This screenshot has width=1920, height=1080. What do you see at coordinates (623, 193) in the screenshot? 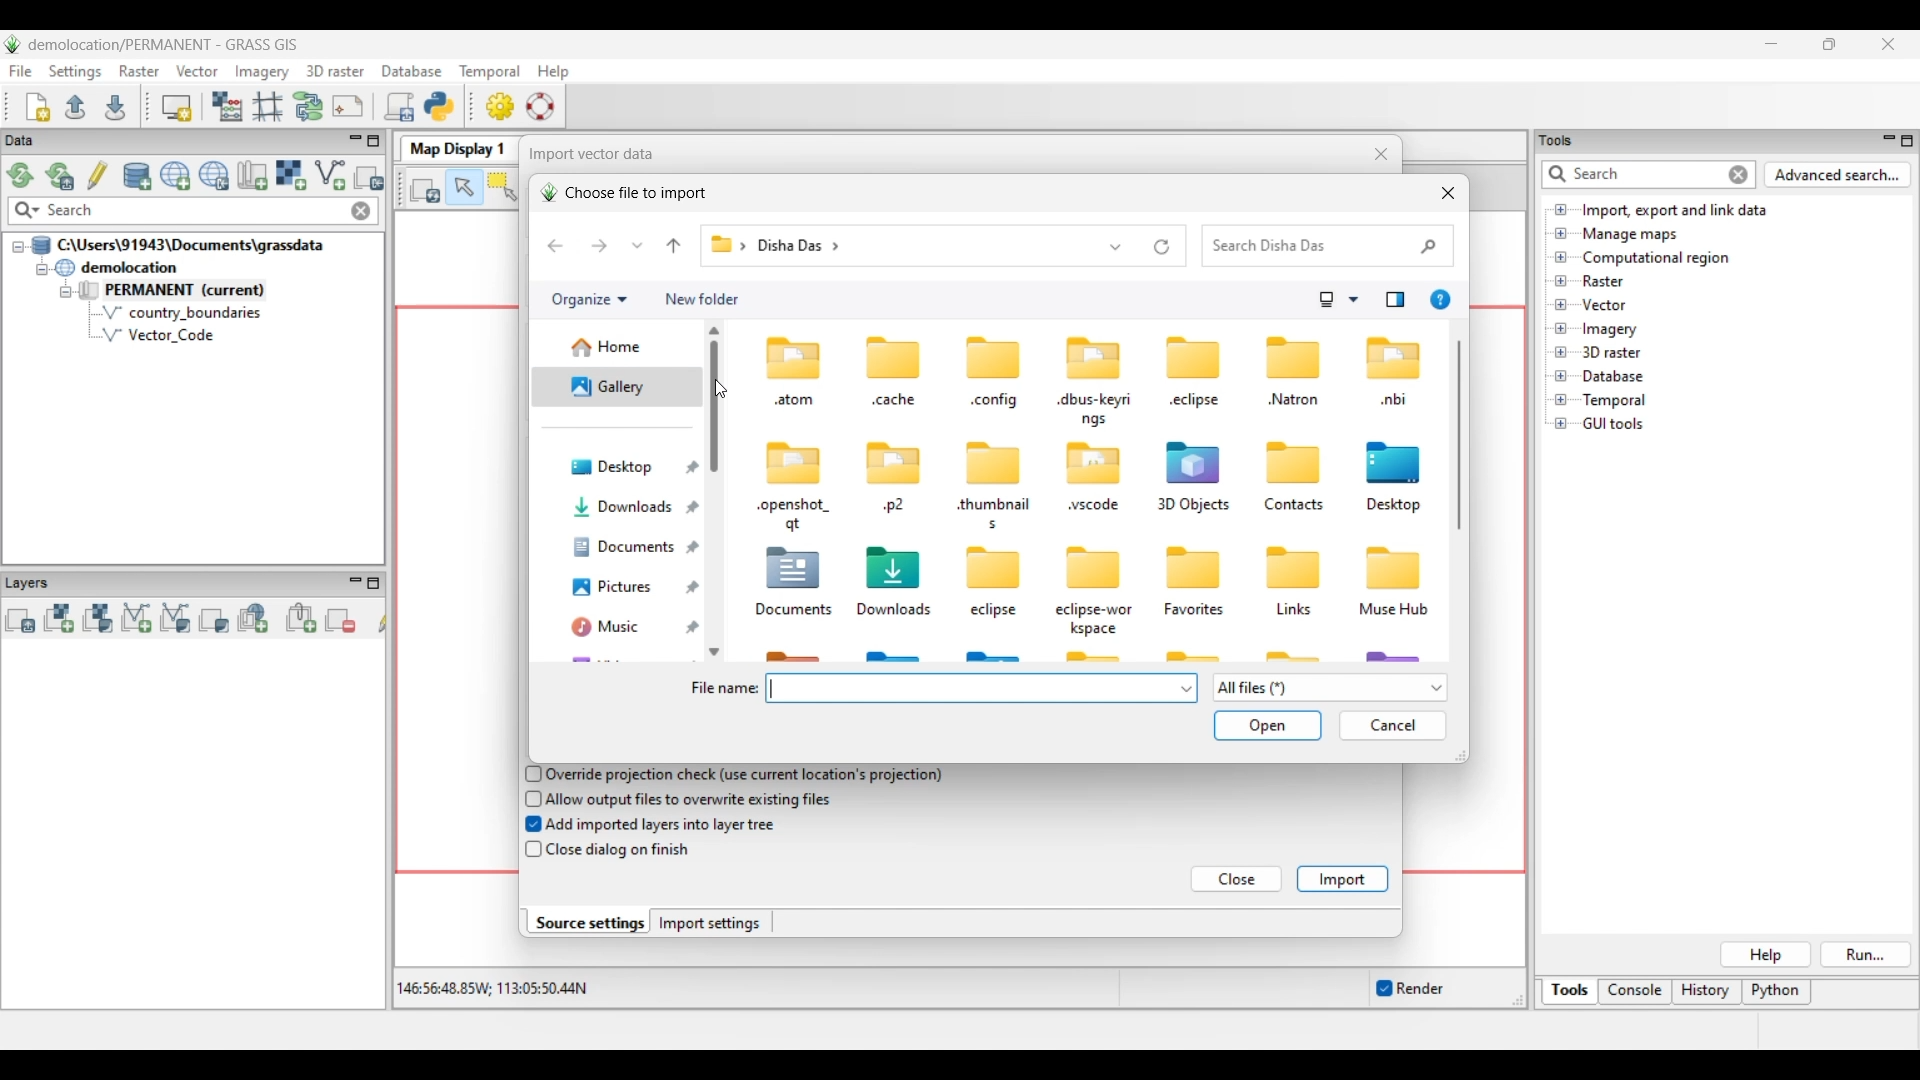
I see `Choose file to import` at bounding box center [623, 193].